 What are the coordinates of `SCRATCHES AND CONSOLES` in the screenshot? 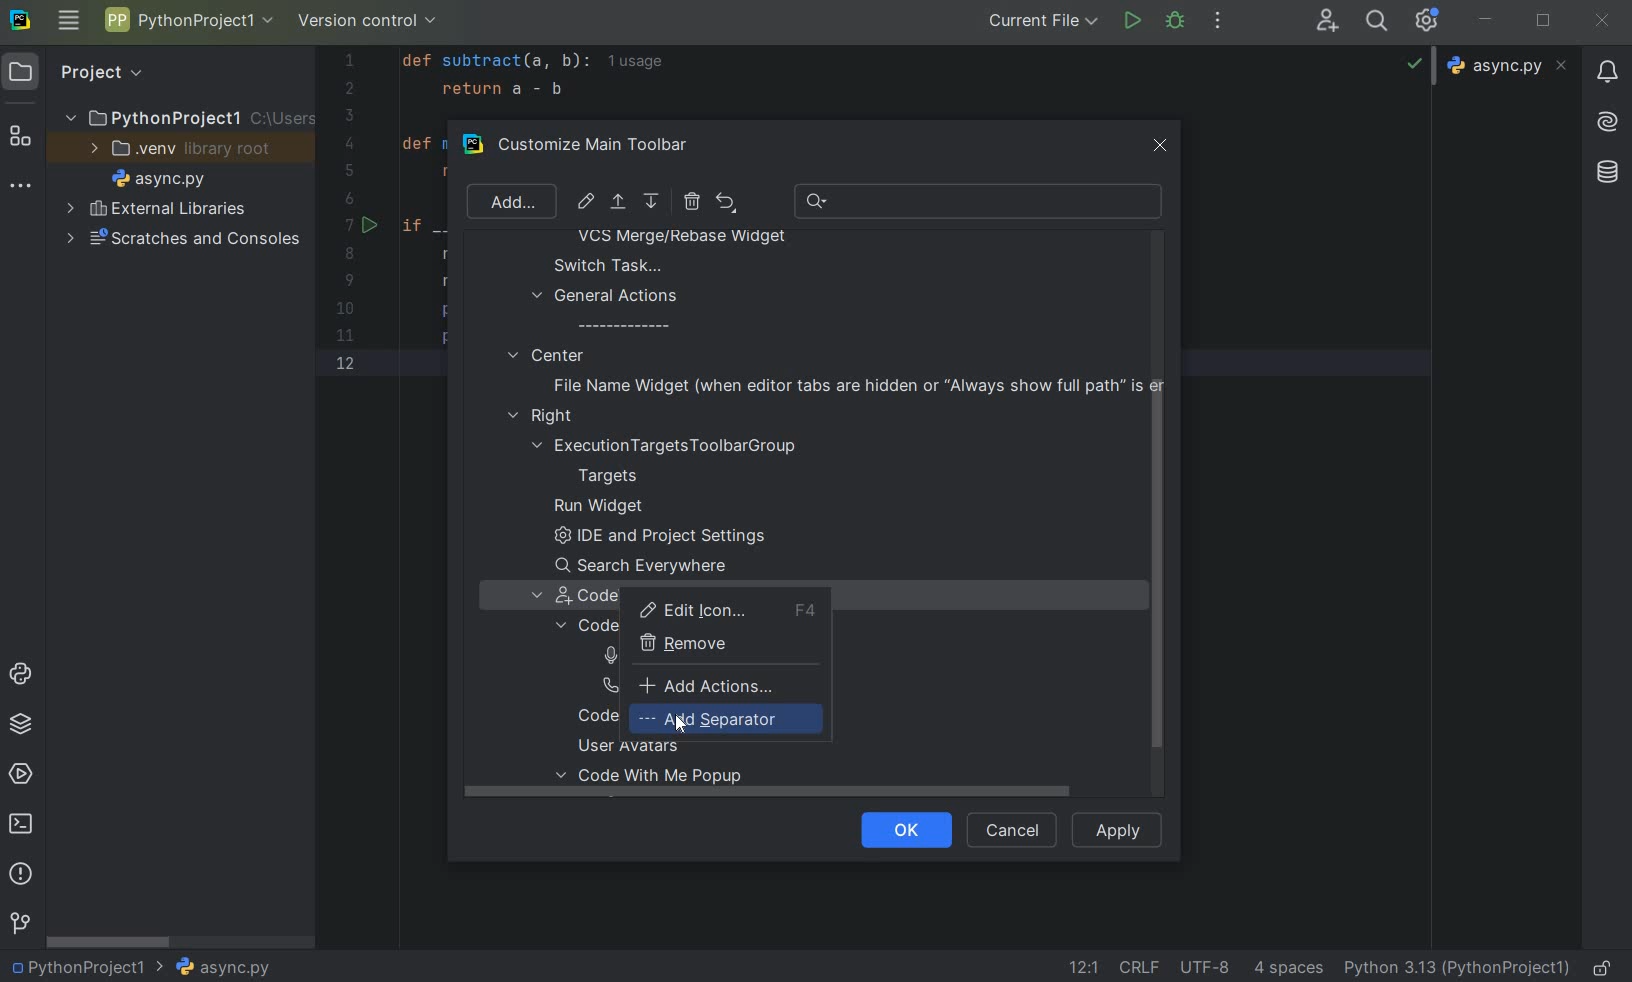 It's located at (184, 239).